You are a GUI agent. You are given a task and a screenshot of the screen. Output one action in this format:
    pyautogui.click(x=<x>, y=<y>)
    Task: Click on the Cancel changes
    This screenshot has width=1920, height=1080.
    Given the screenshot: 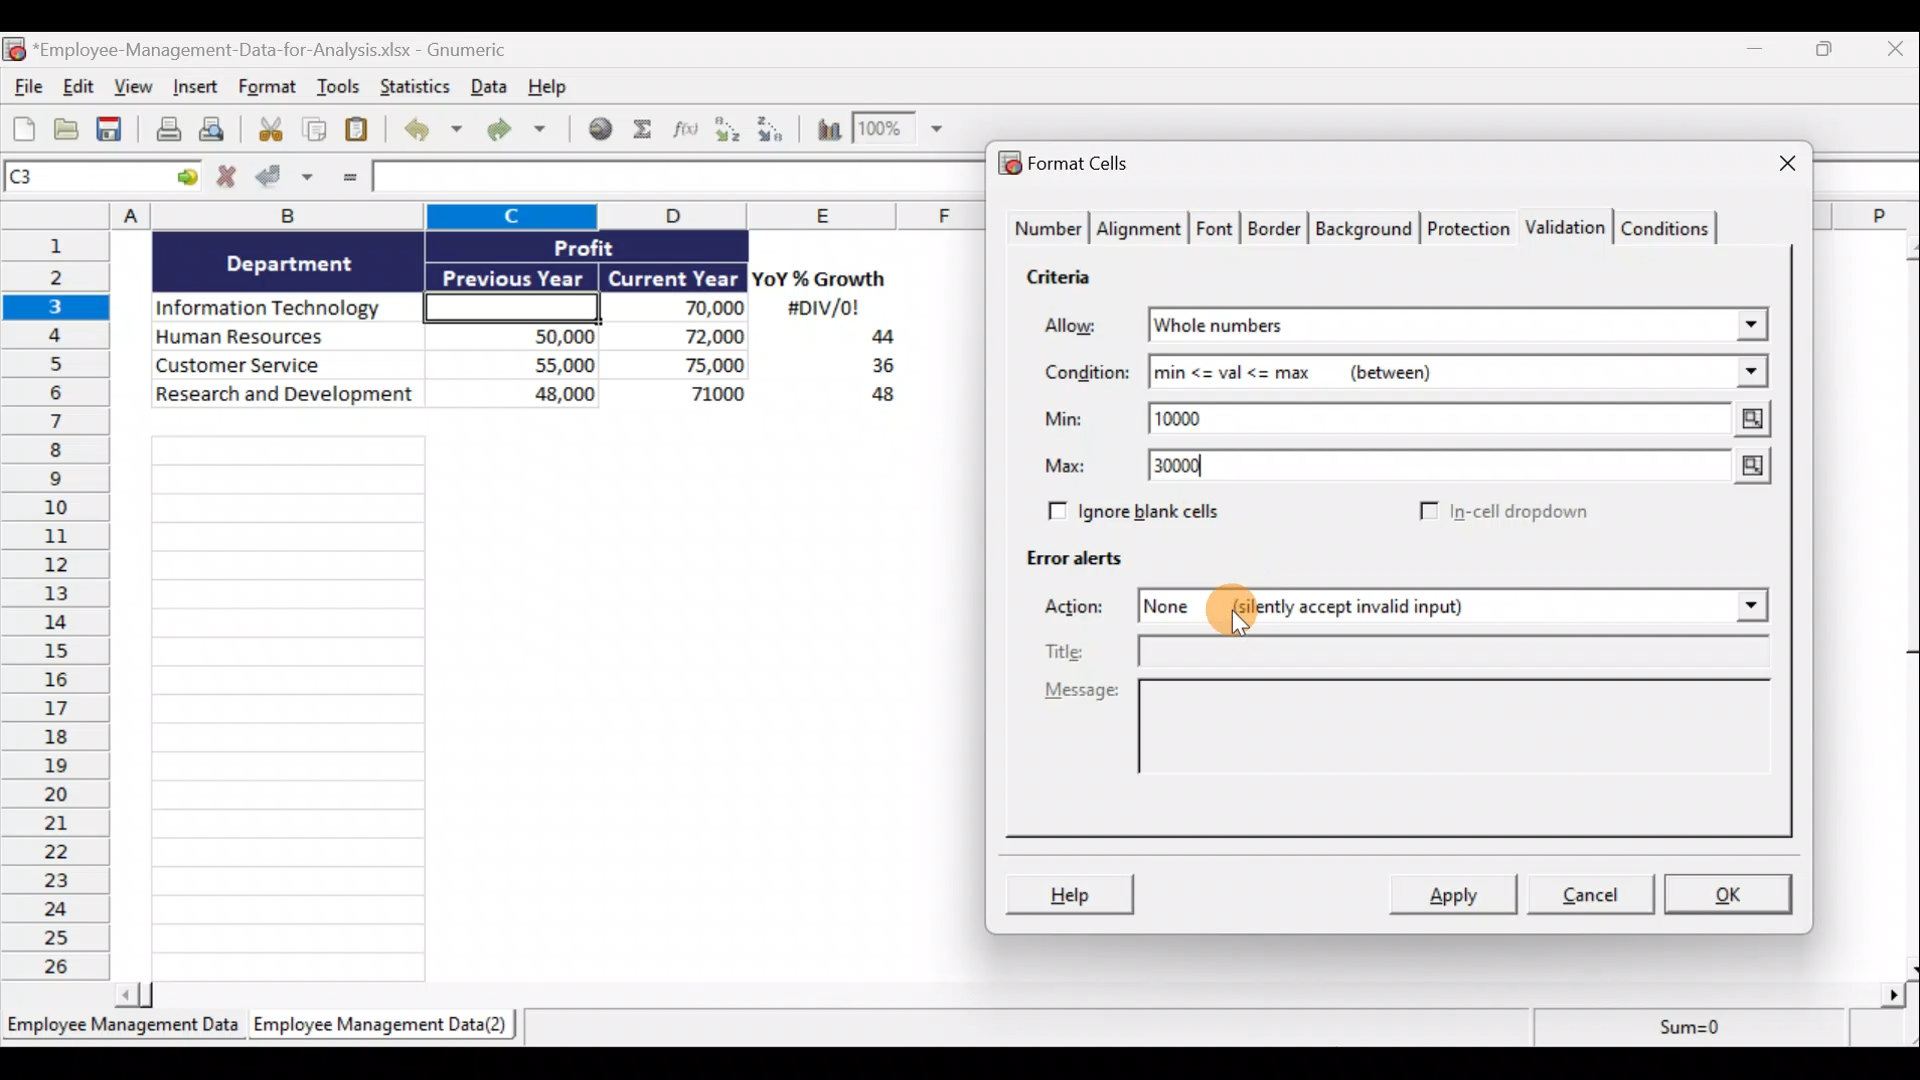 What is the action you would take?
    pyautogui.click(x=227, y=179)
    